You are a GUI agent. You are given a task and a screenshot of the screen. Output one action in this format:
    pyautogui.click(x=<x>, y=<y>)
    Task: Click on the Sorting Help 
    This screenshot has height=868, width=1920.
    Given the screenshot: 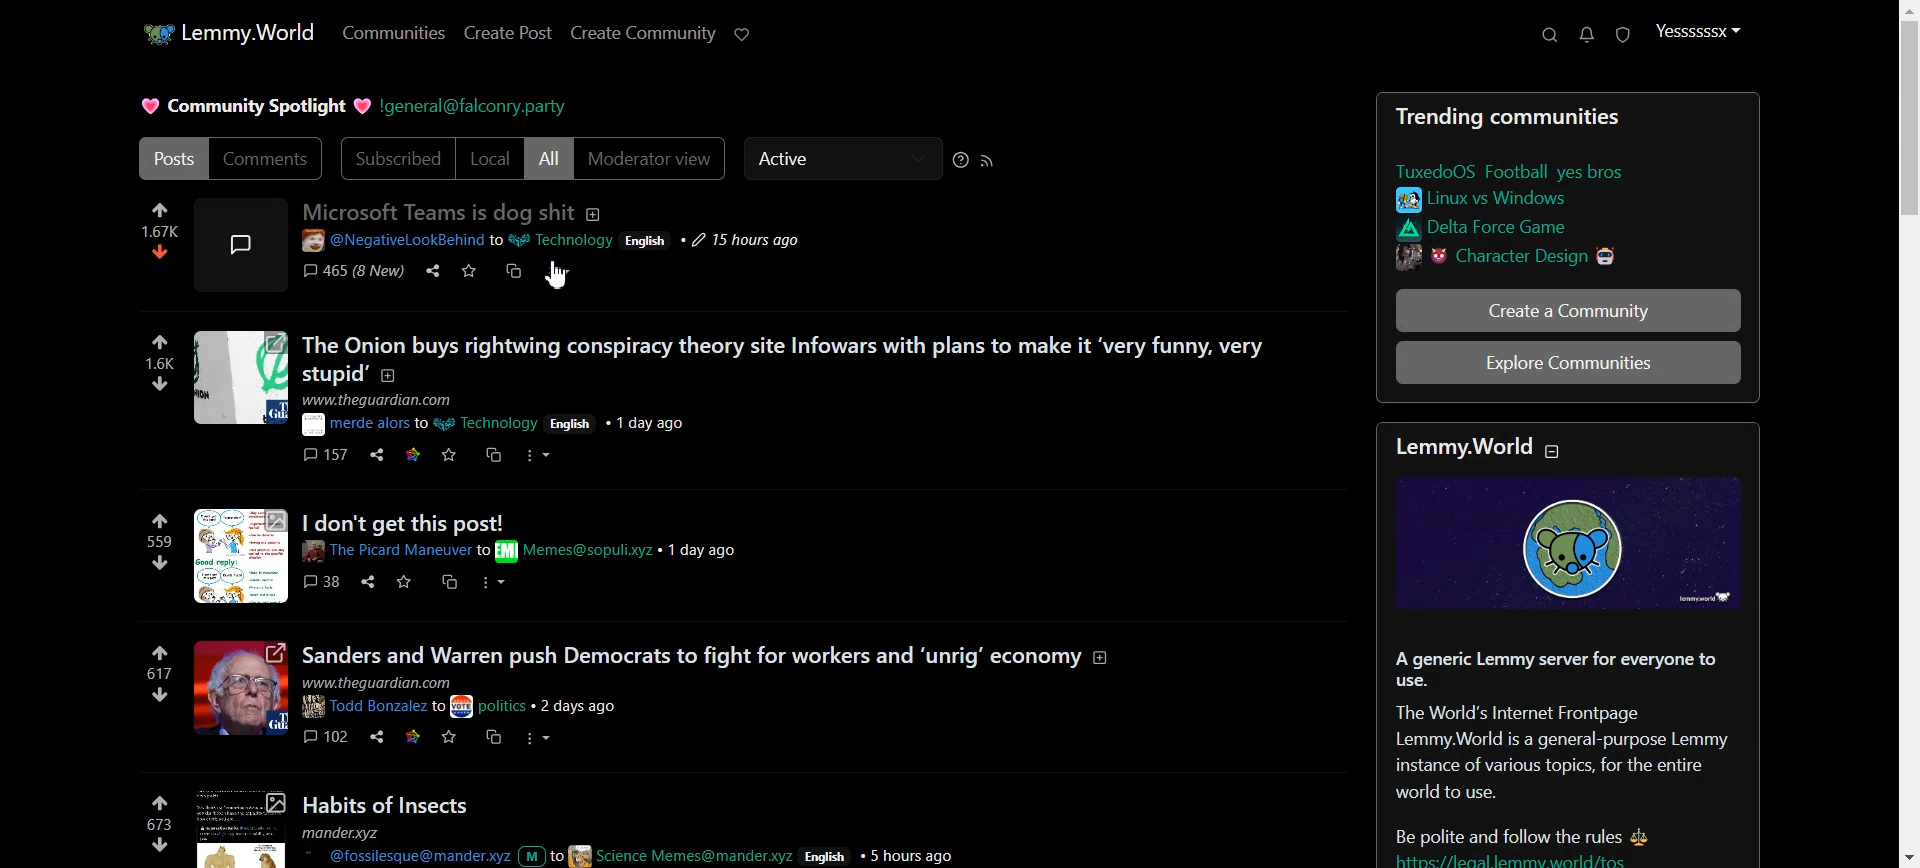 What is the action you would take?
    pyautogui.click(x=960, y=159)
    